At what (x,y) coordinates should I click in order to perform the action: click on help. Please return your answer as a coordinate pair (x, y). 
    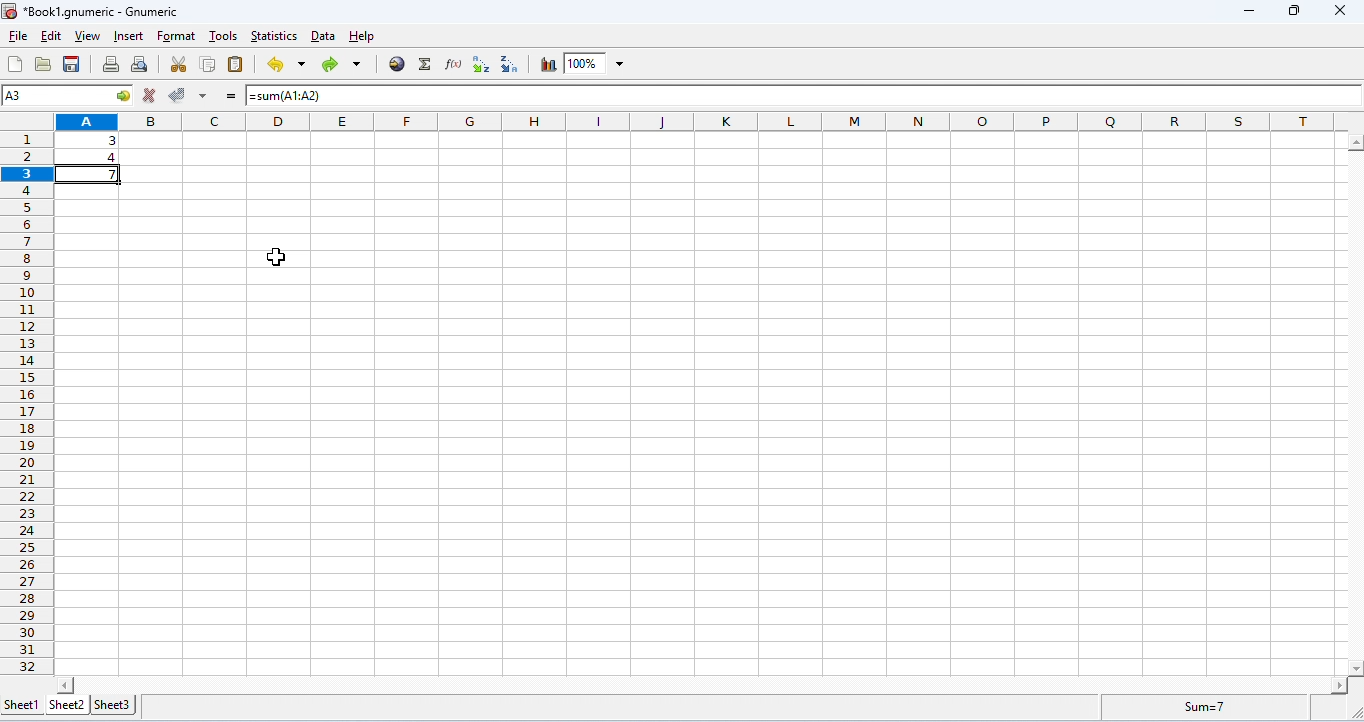
    Looking at the image, I should click on (363, 37).